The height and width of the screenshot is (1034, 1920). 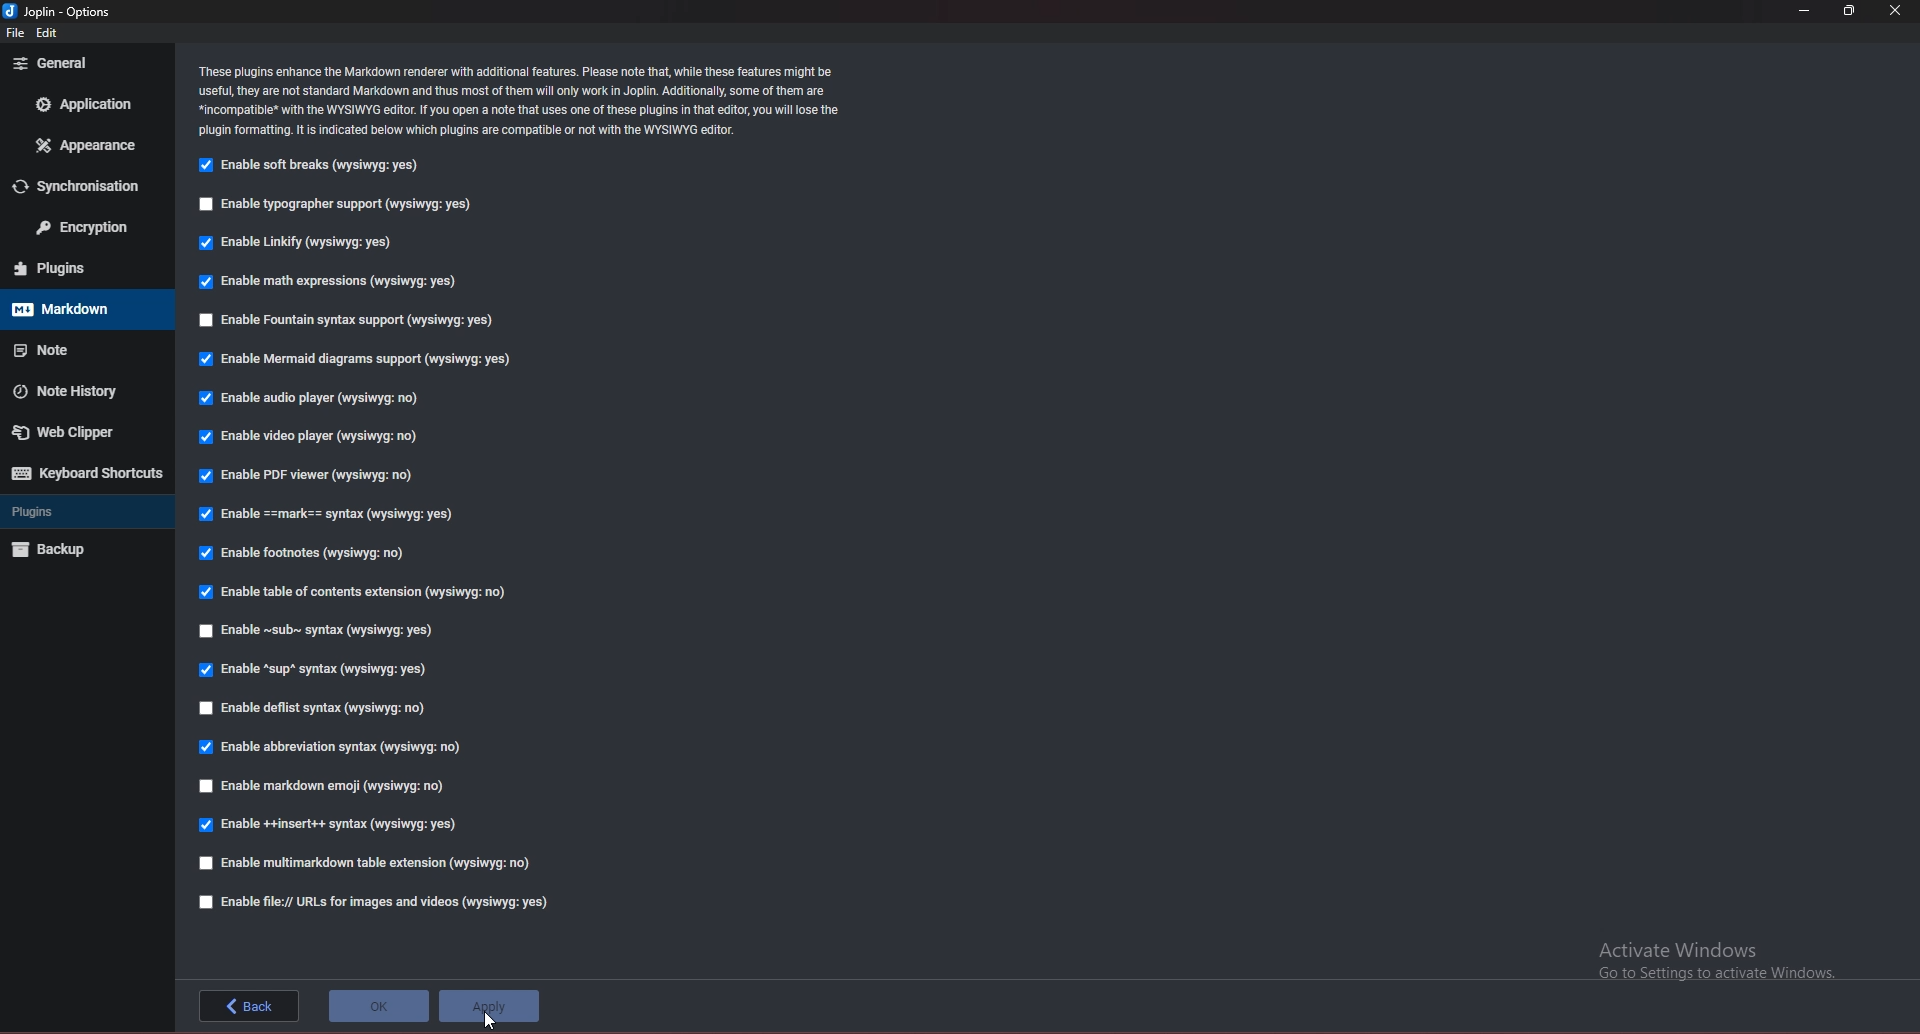 I want to click on enable table of contents, so click(x=358, y=591).